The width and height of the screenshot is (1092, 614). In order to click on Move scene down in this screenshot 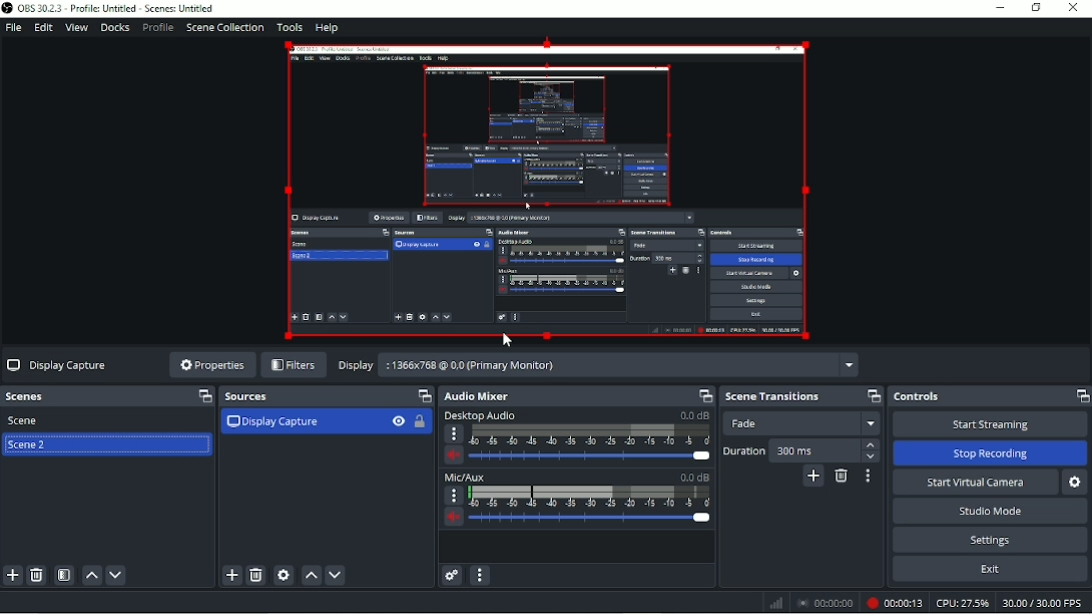, I will do `click(117, 575)`.